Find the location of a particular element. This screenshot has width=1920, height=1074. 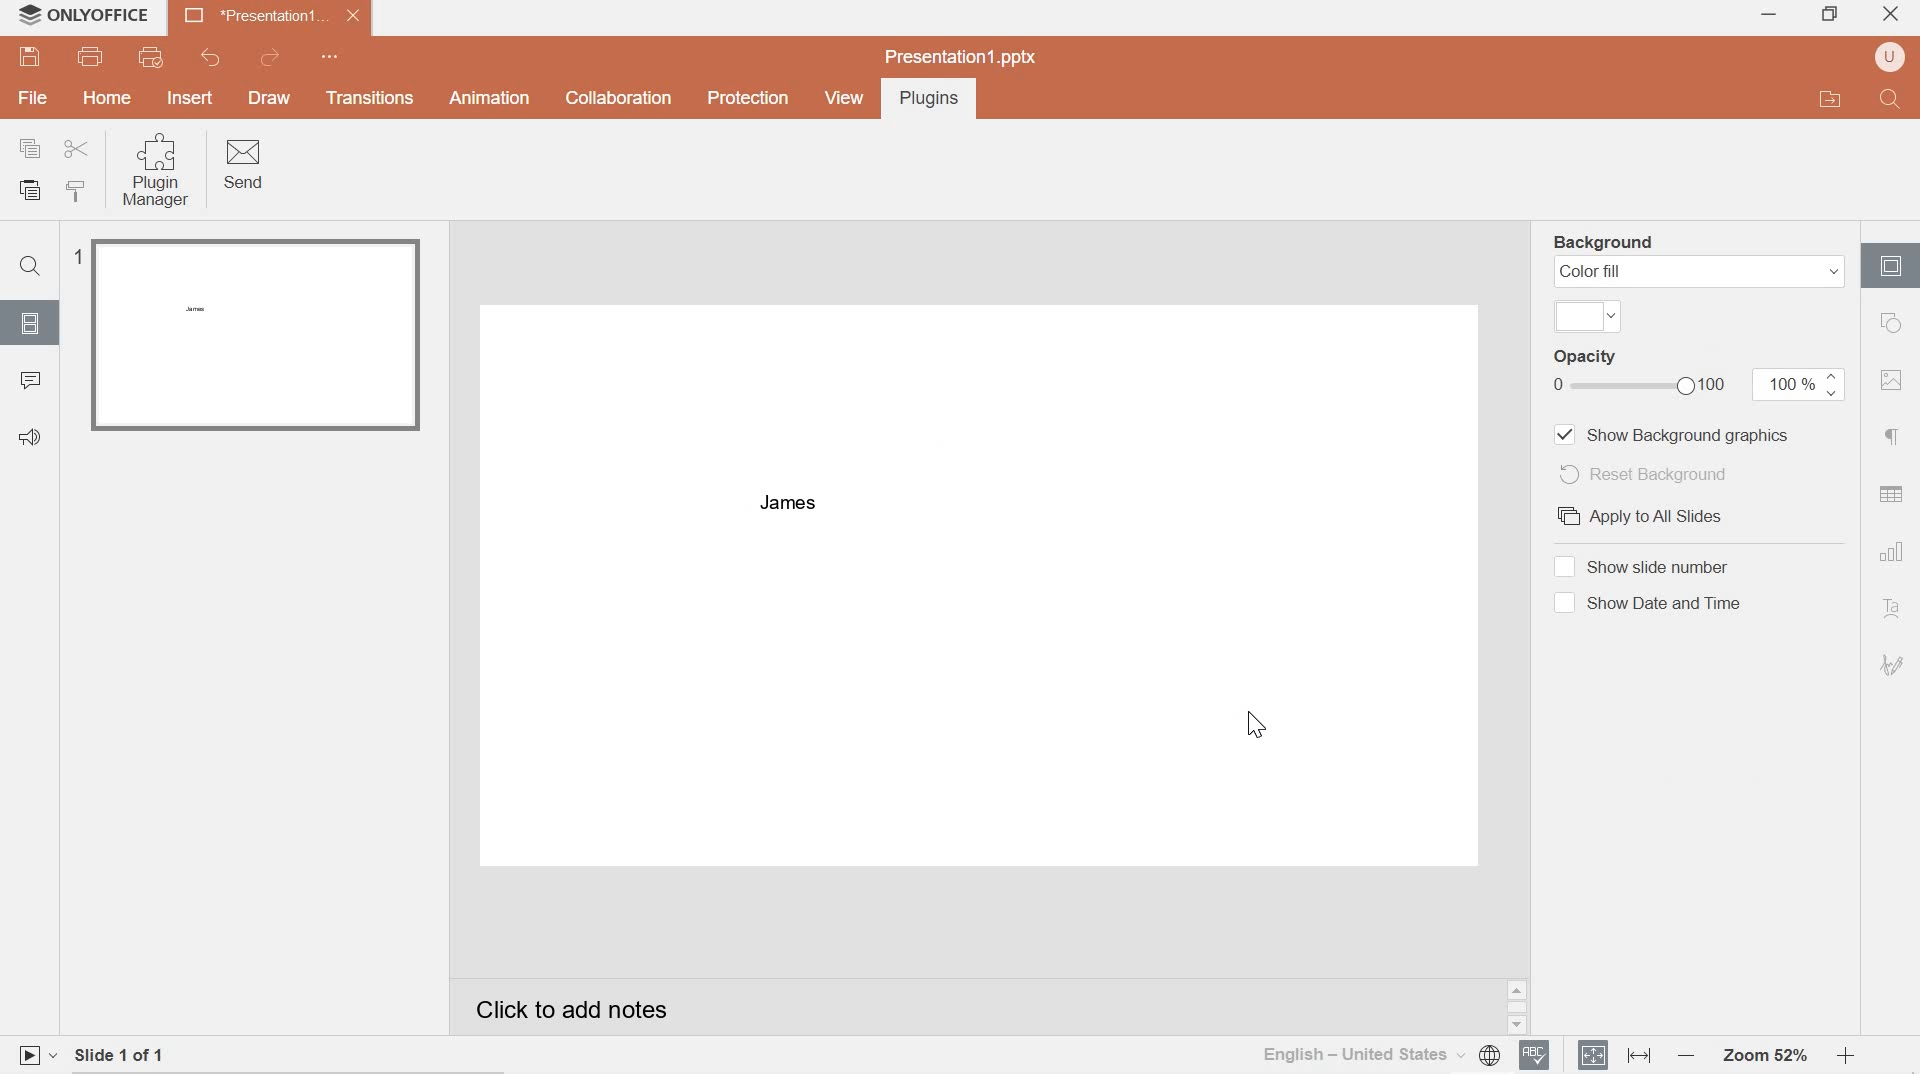

shadow effect added is located at coordinates (787, 503).